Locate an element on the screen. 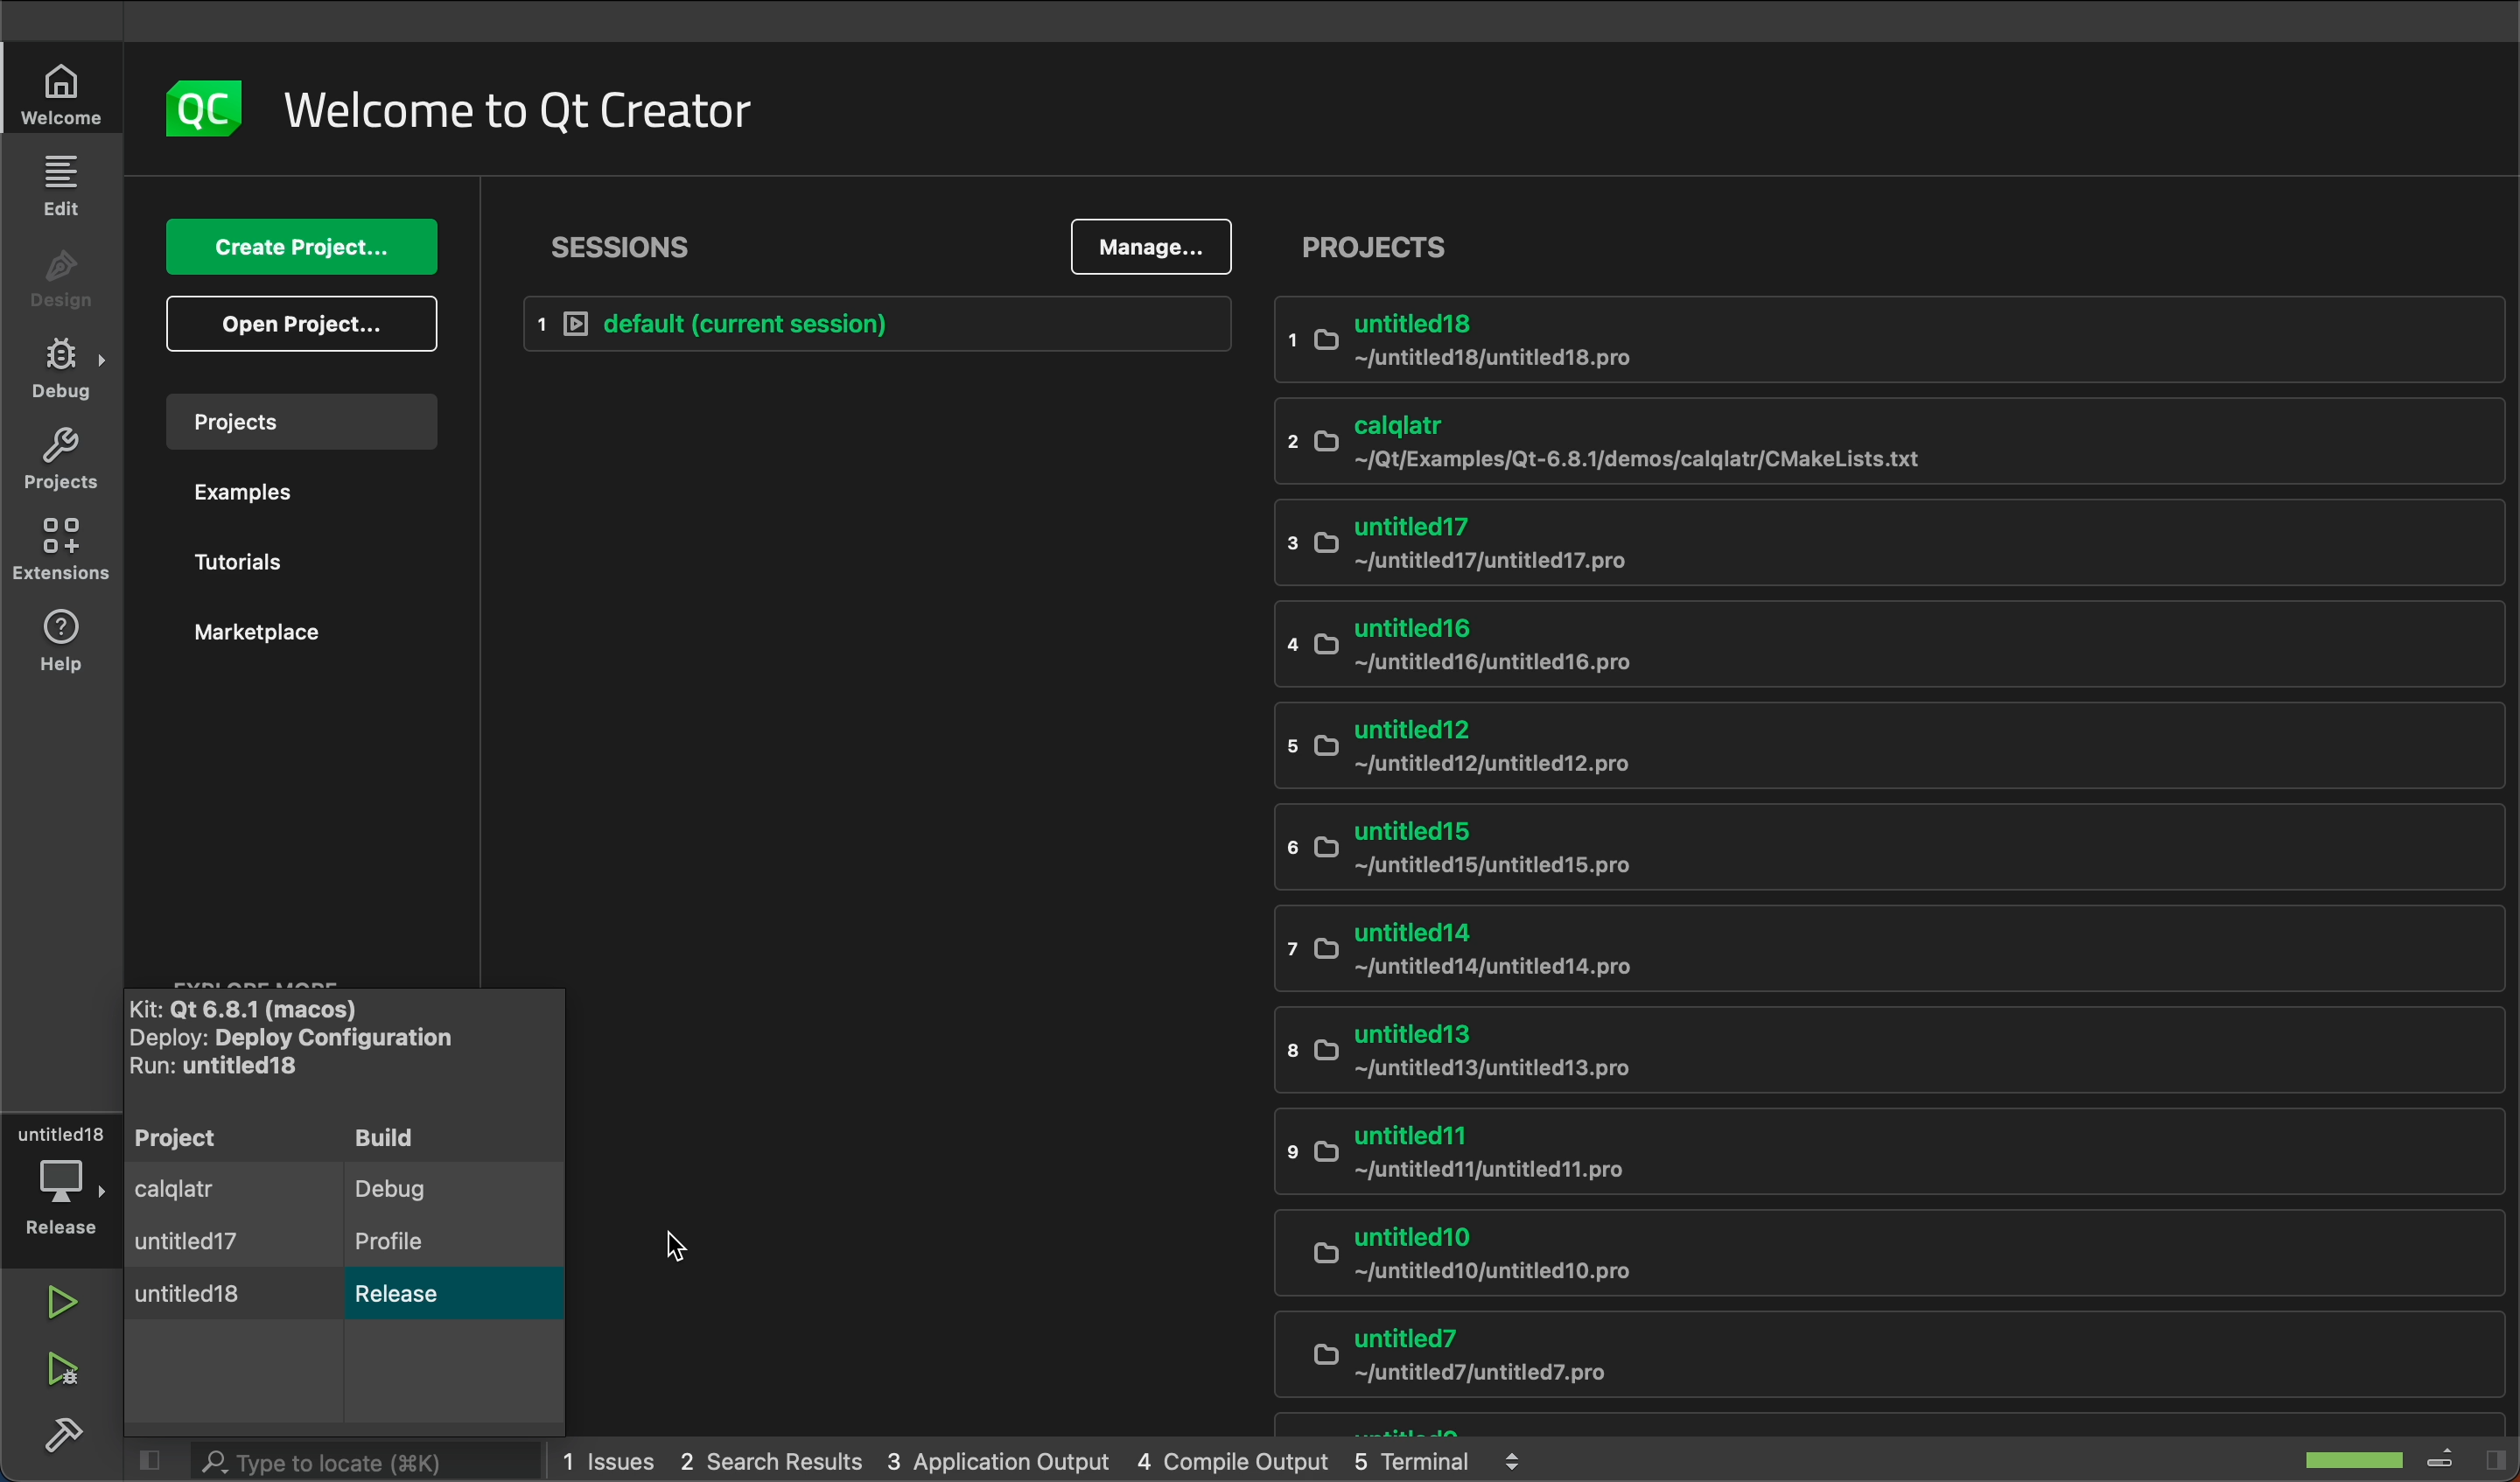 This screenshot has width=2520, height=1482. build is located at coordinates (62, 1432).